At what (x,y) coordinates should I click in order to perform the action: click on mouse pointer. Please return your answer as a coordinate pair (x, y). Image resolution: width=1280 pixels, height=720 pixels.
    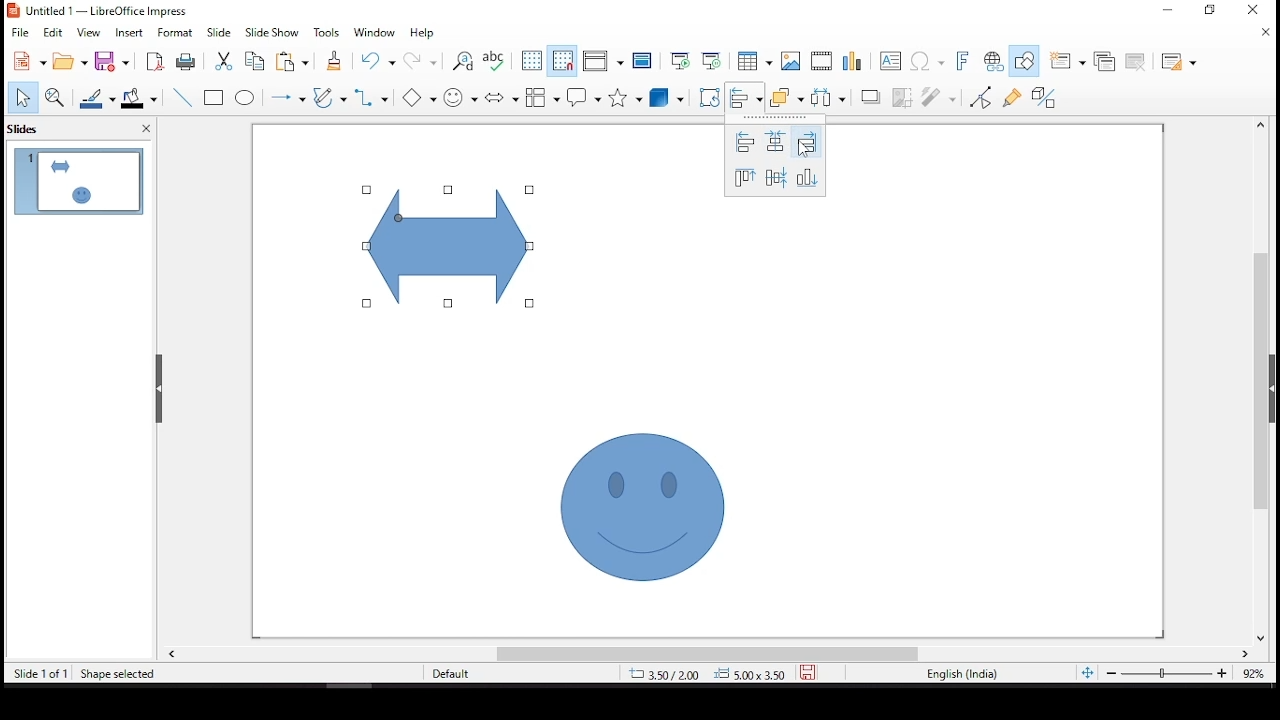
    Looking at the image, I should click on (806, 148).